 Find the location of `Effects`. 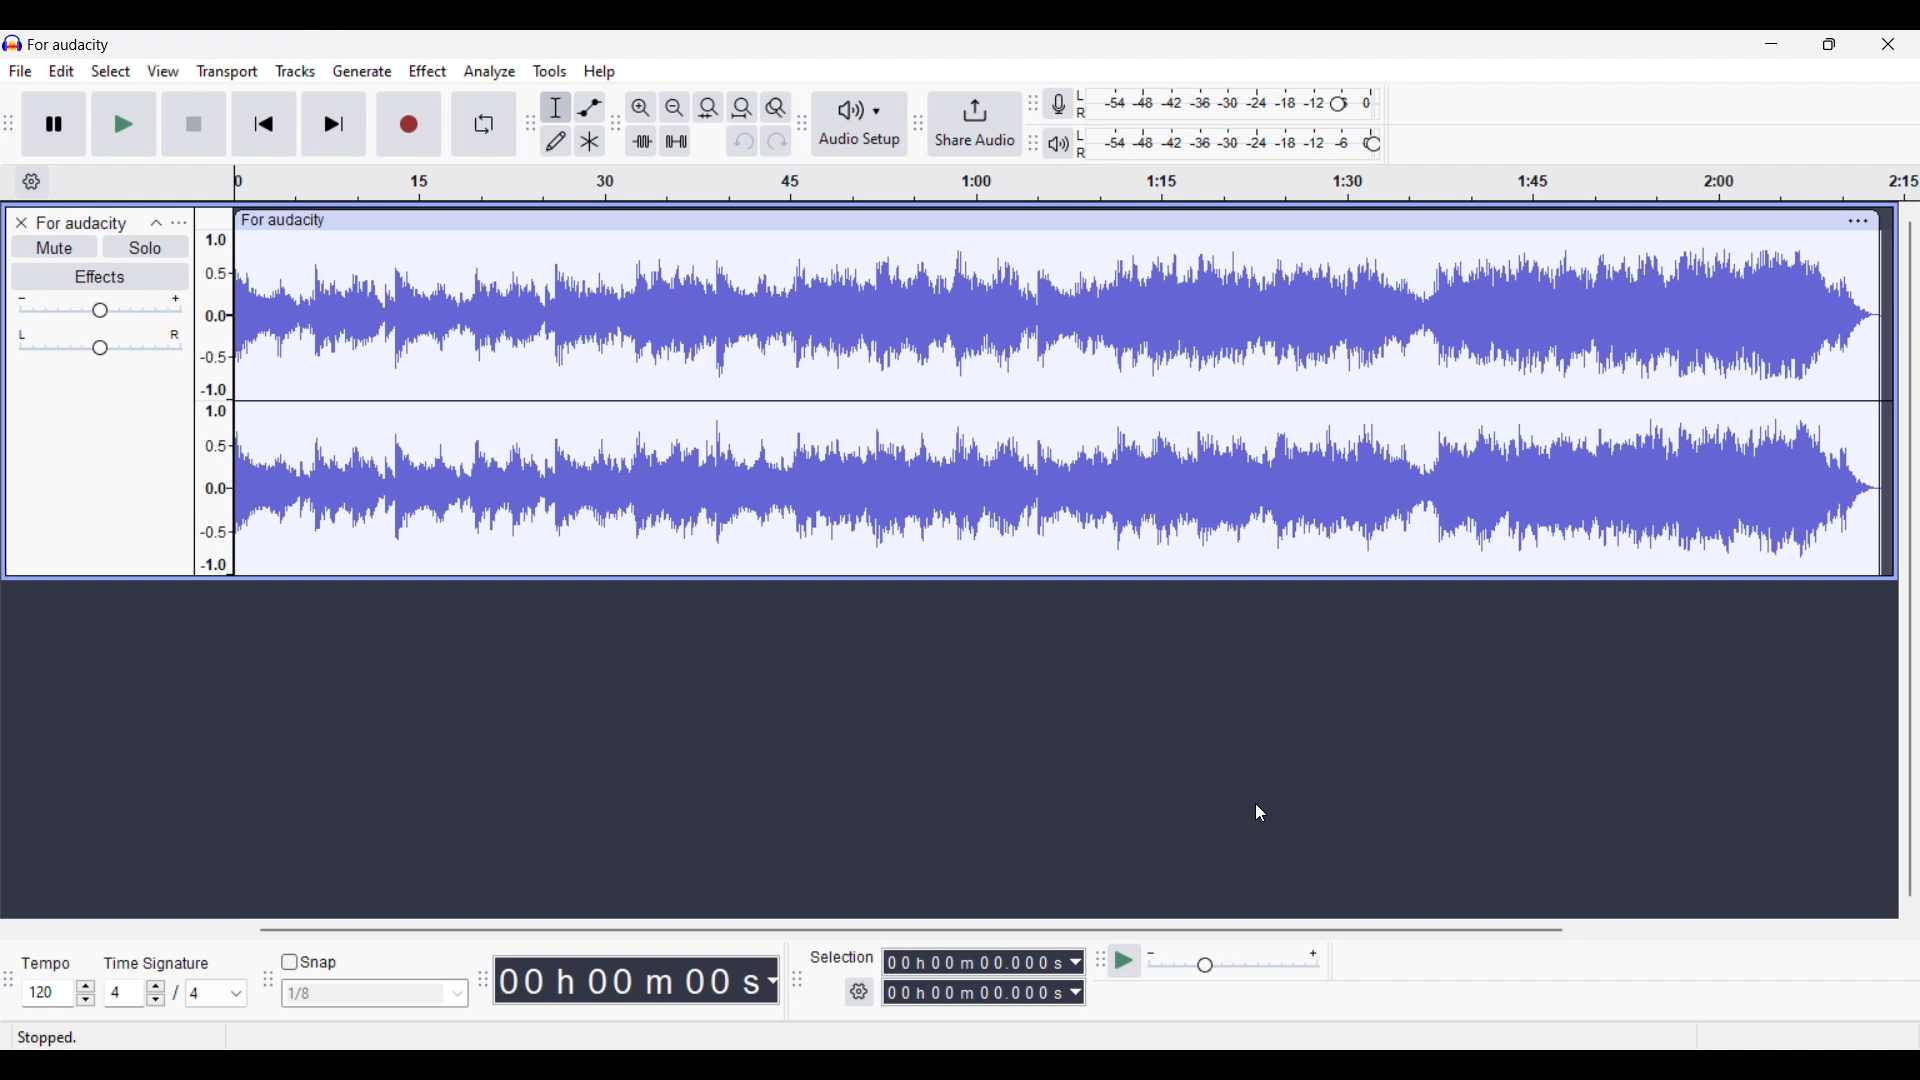

Effects is located at coordinates (100, 276).